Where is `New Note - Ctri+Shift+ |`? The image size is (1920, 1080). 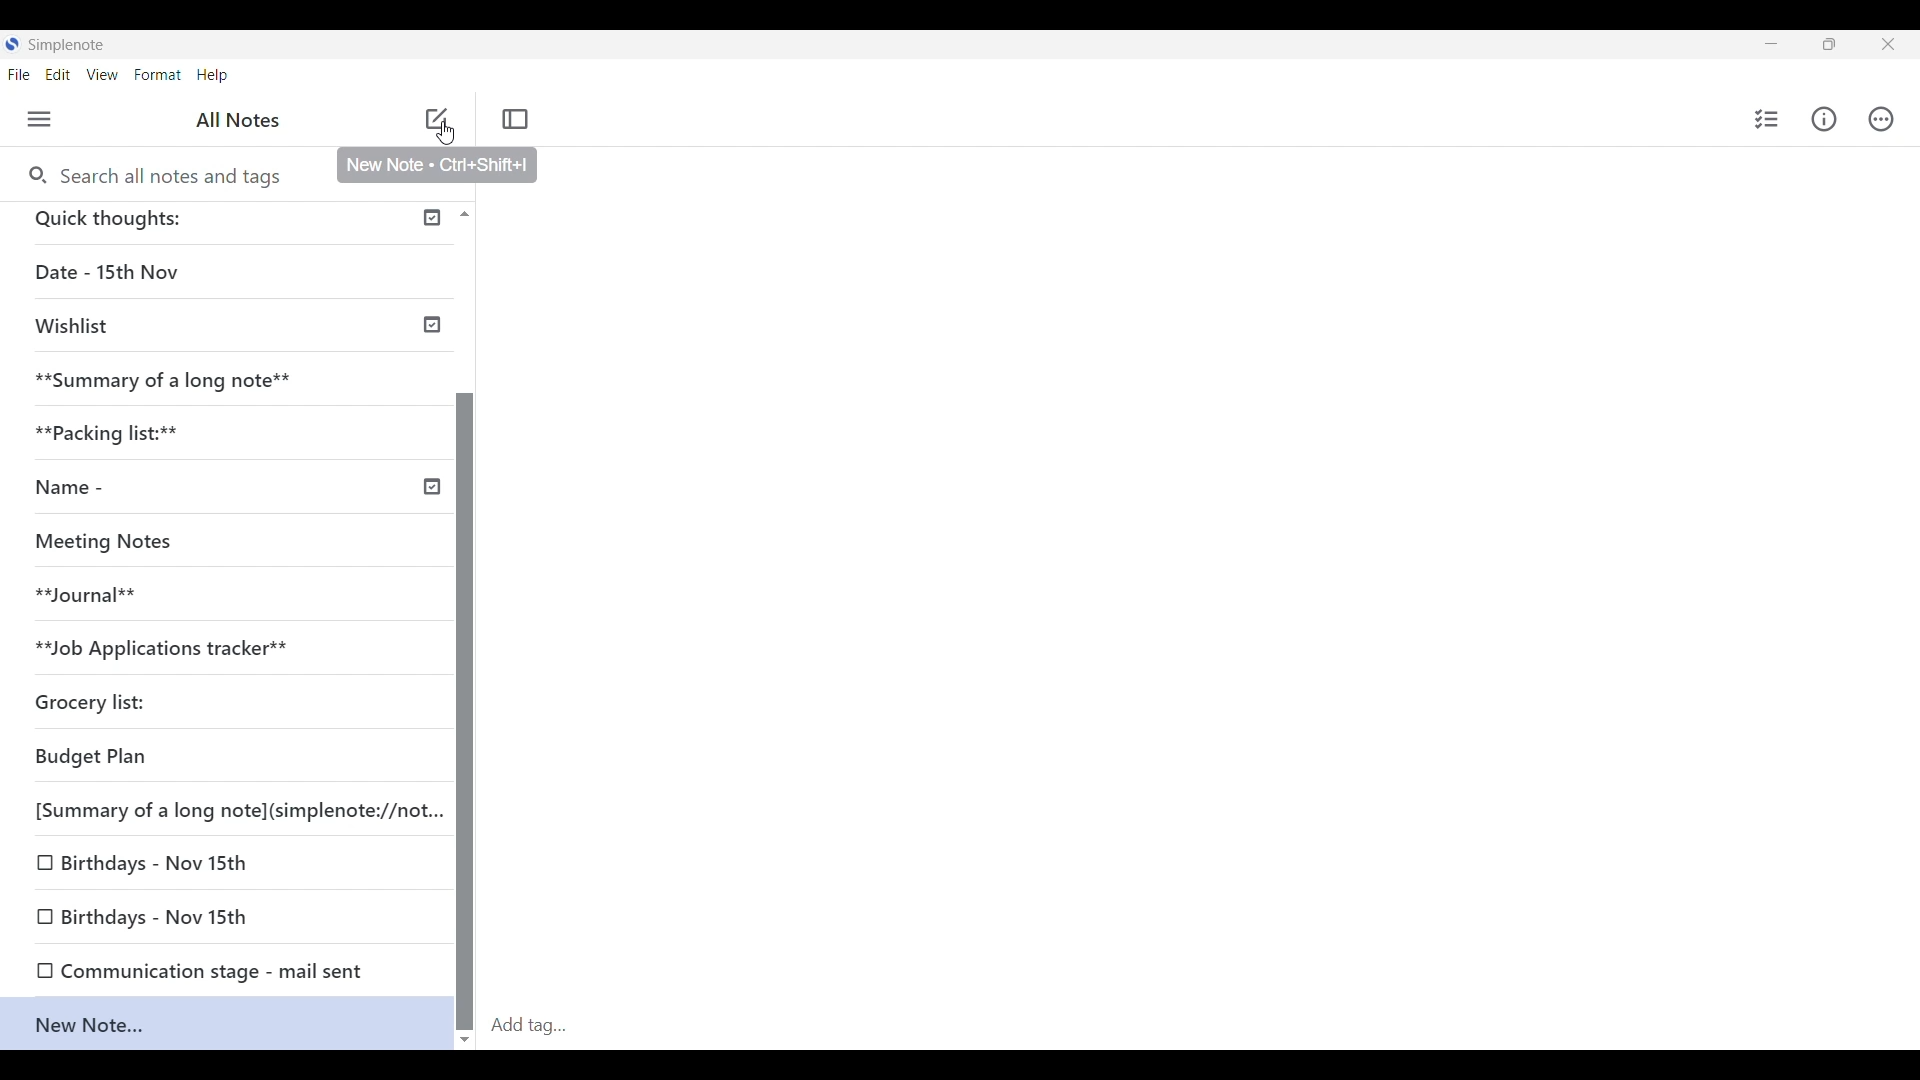
New Note - Ctri+Shift+ | is located at coordinates (442, 166).